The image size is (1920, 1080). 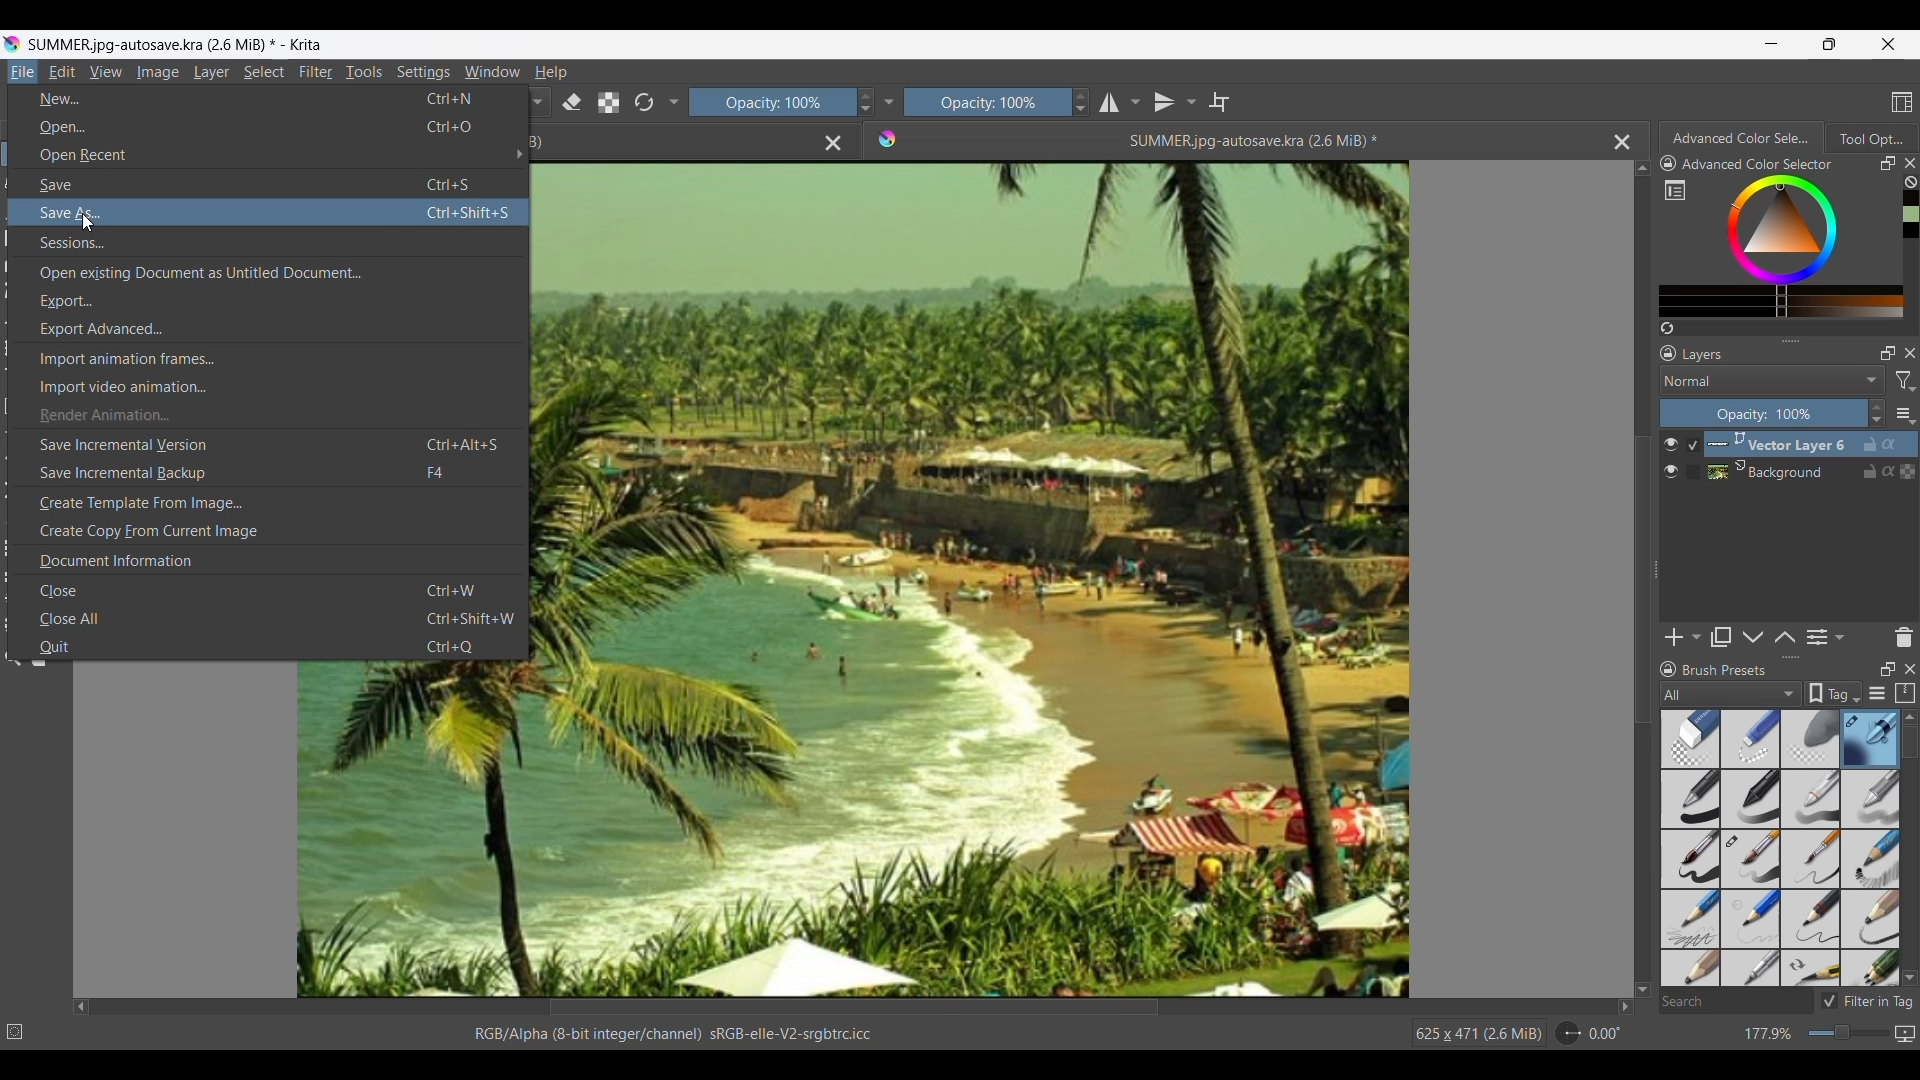 What do you see at coordinates (1467, 1033) in the screenshot?
I see `625 x 471 (26 MiB)` at bounding box center [1467, 1033].